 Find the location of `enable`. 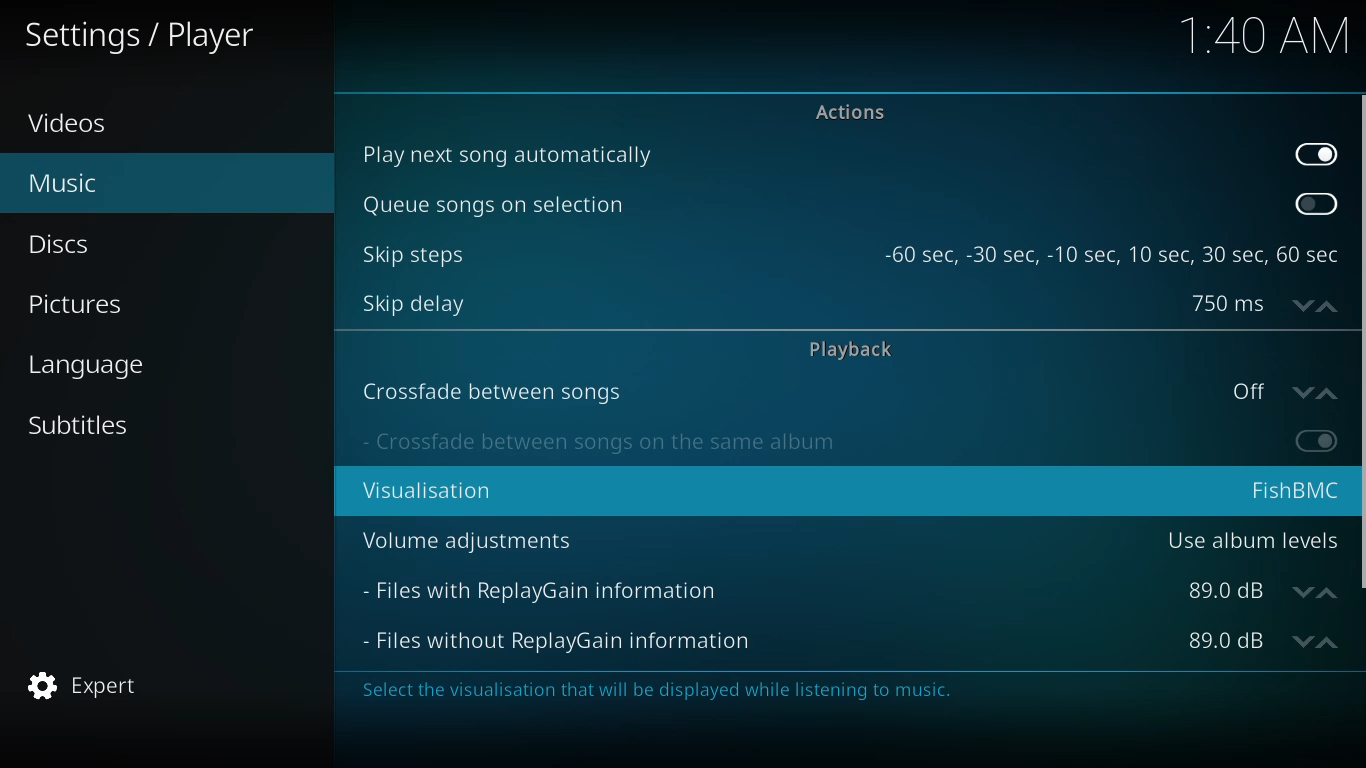

enable is located at coordinates (1318, 439).